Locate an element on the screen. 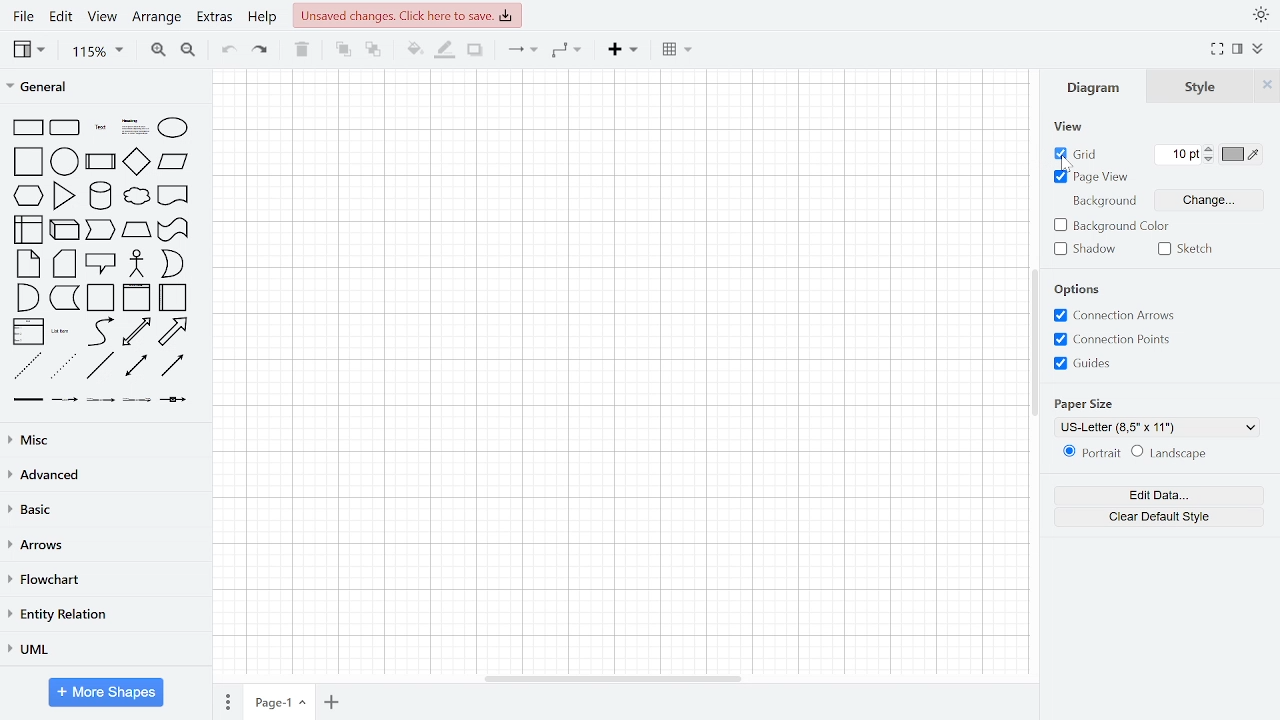  step is located at coordinates (100, 228).